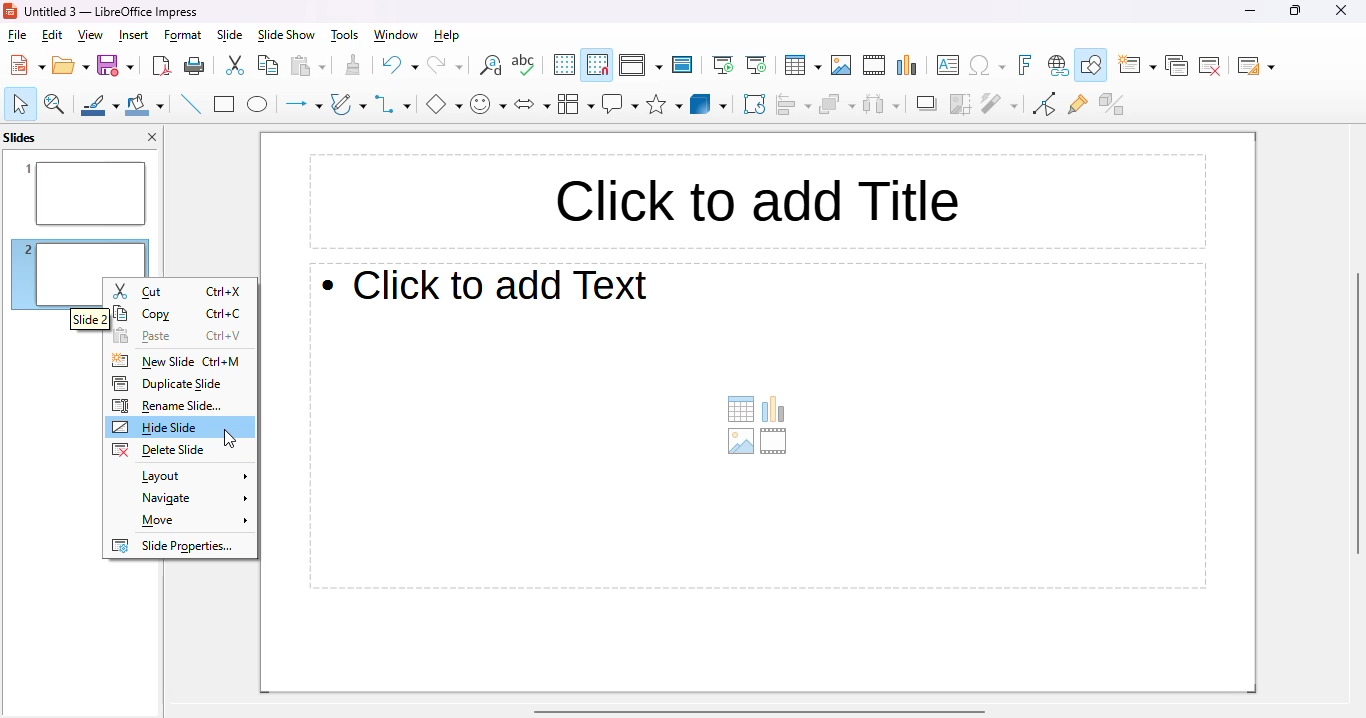  What do you see at coordinates (841, 65) in the screenshot?
I see `insert image` at bounding box center [841, 65].